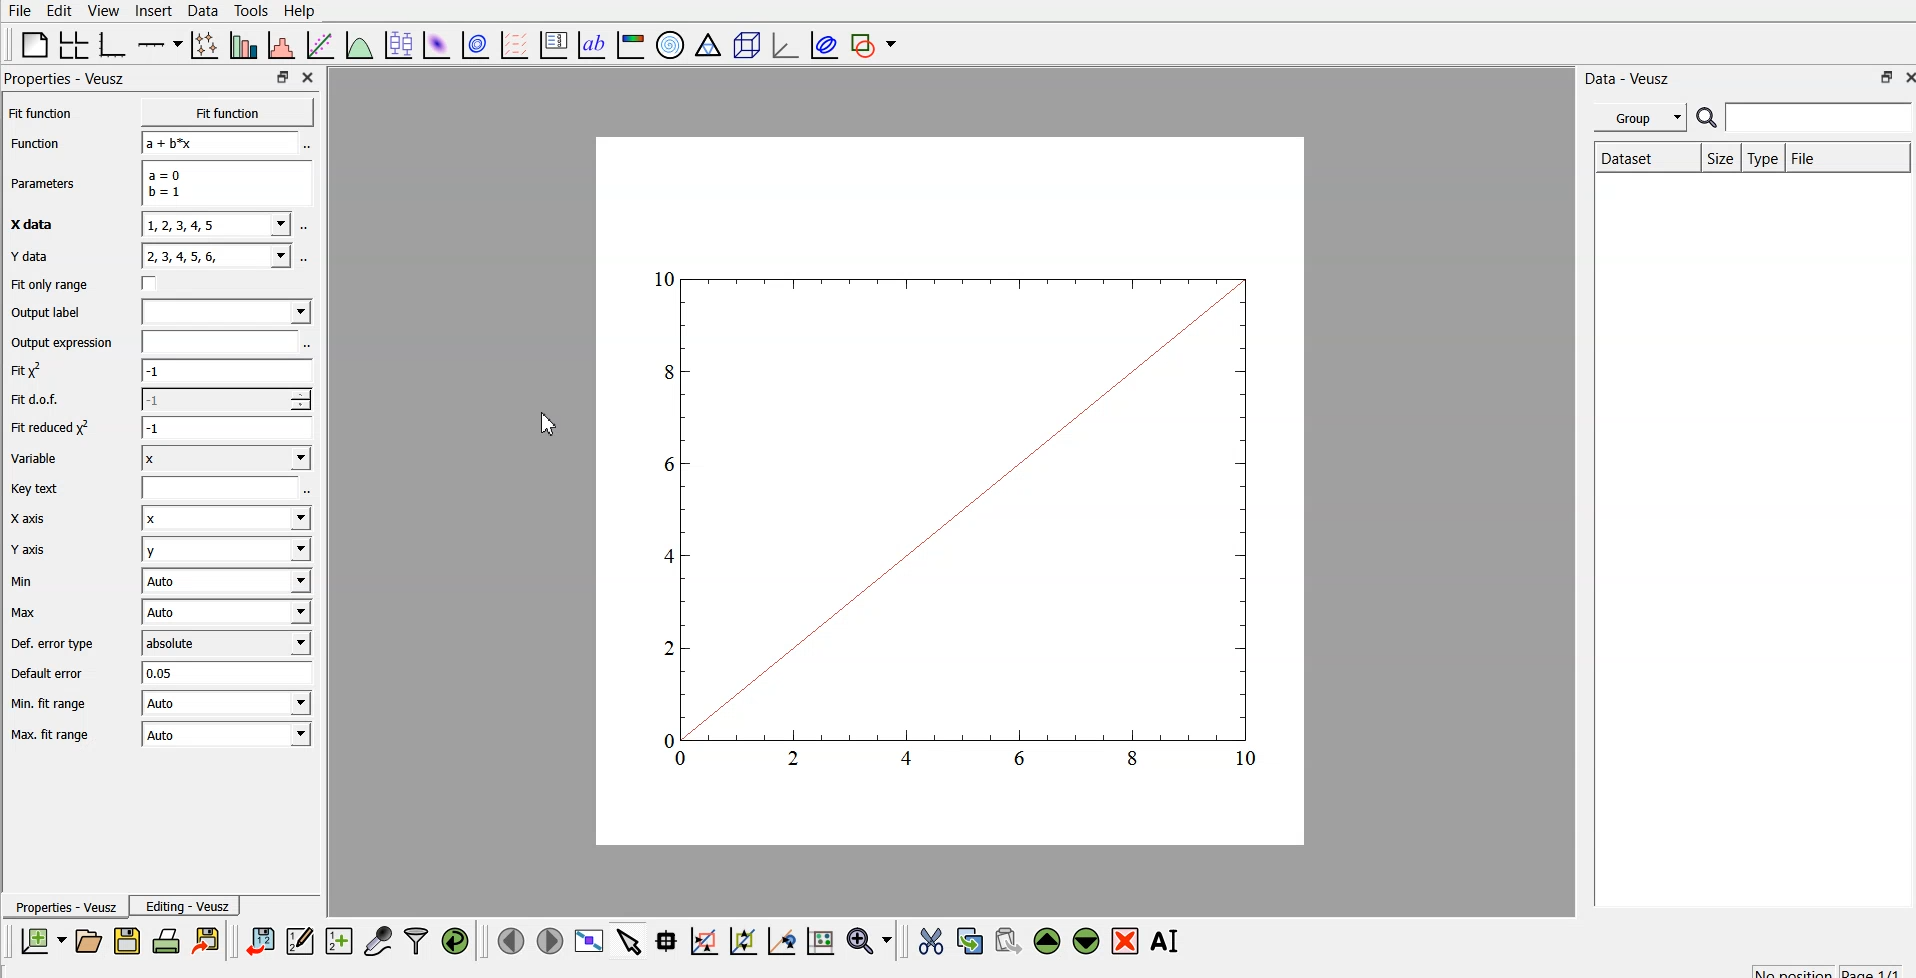 This screenshot has height=978, width=1916. I want to click on plot box plots, so click(399, 46).